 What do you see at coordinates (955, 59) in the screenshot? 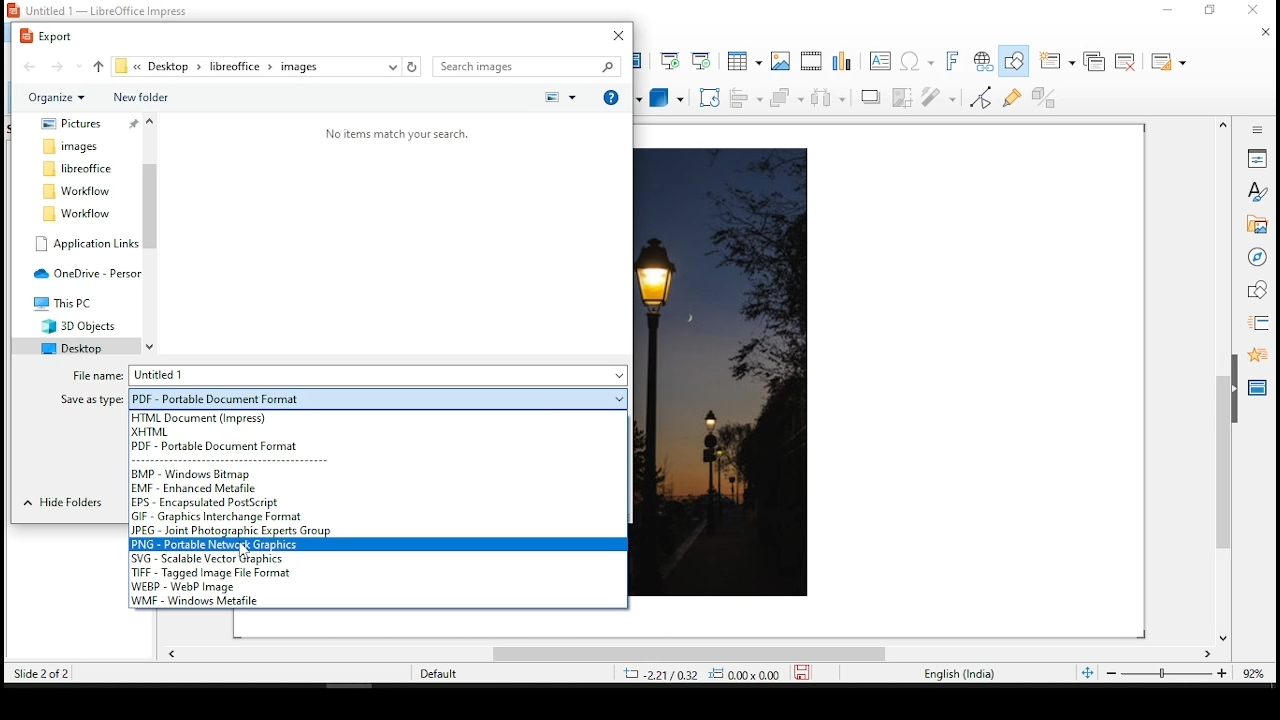
I see `fontwork text` at bounding box center [955, 59].